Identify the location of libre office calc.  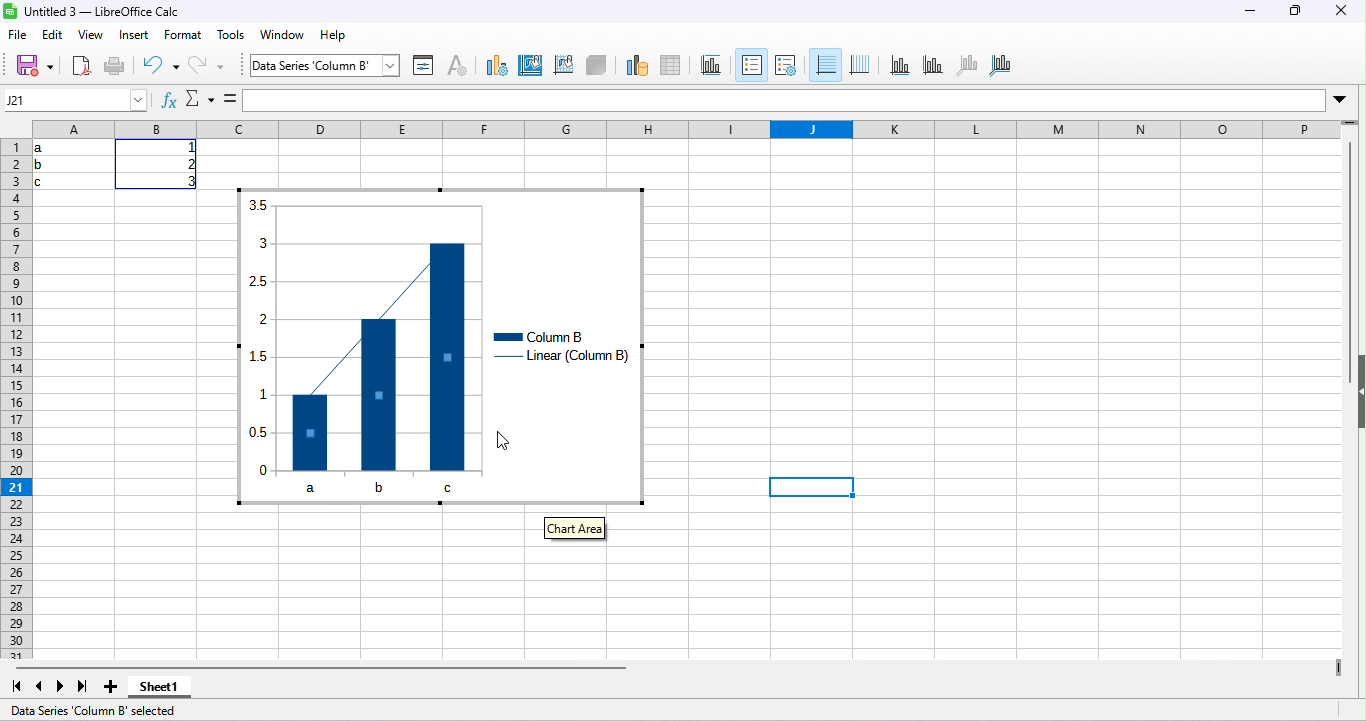
(98, 11).